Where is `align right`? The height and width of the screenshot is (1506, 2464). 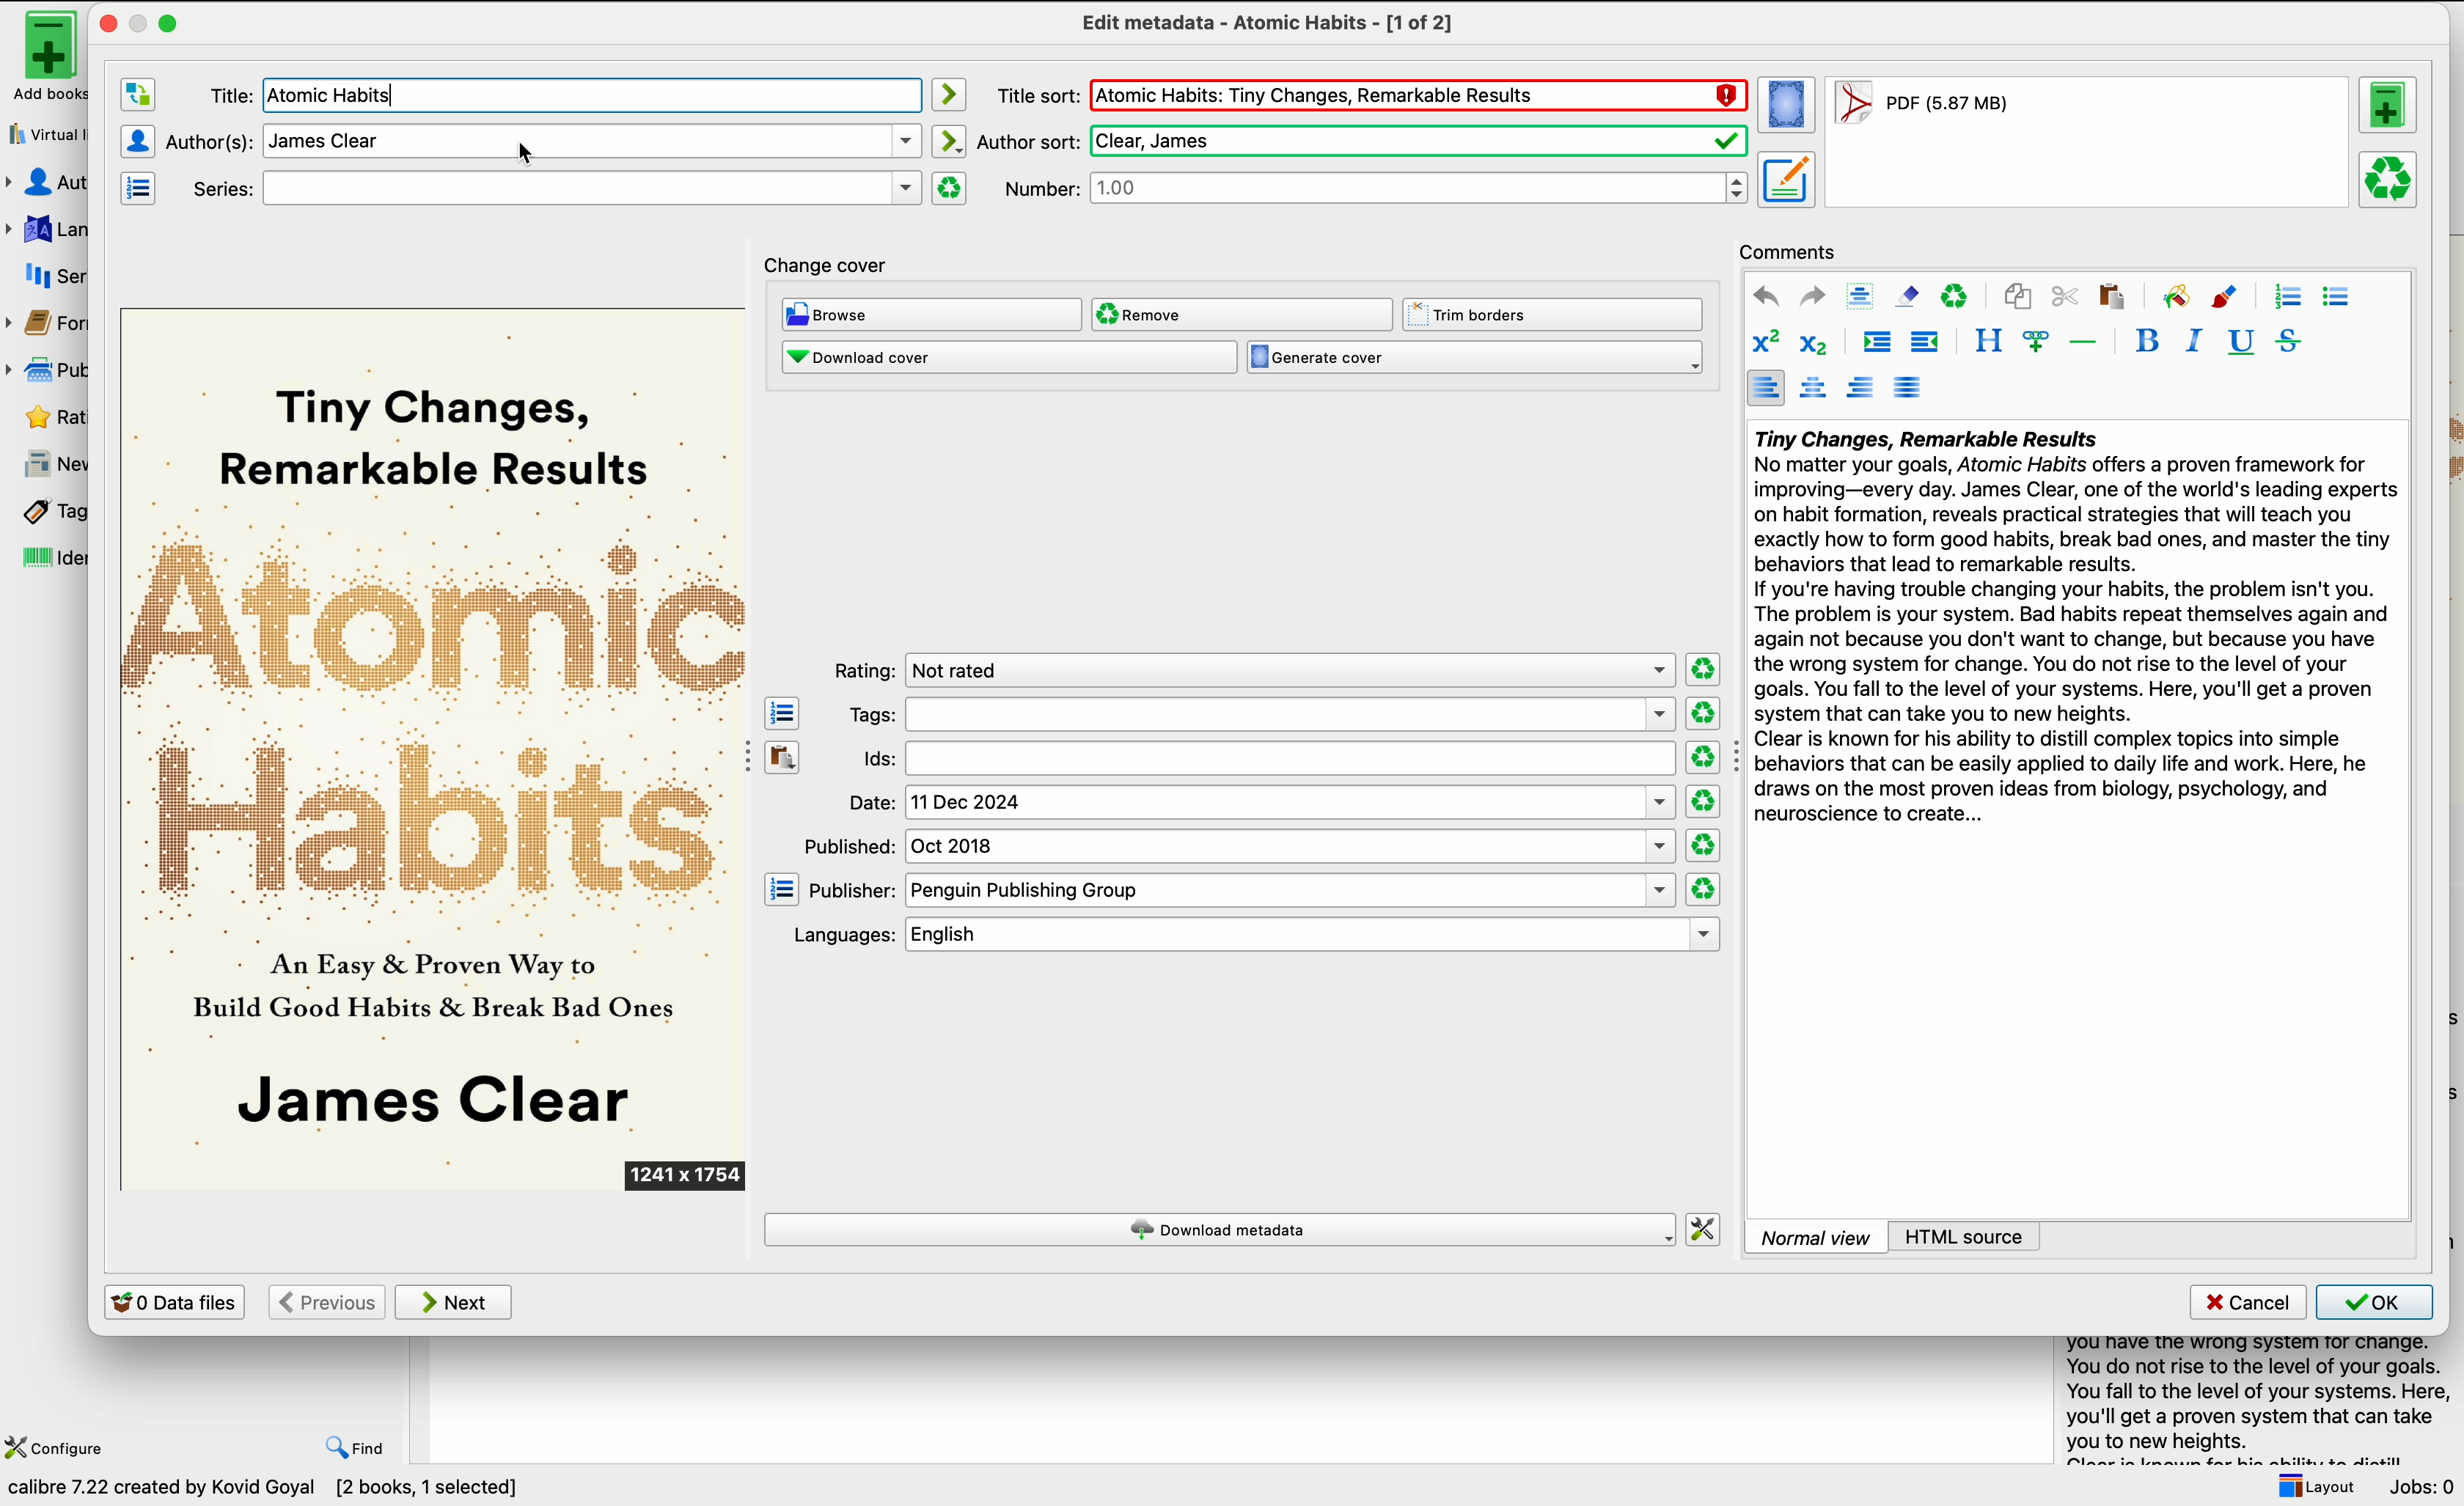 align right is located at coordinates (1862, 387).